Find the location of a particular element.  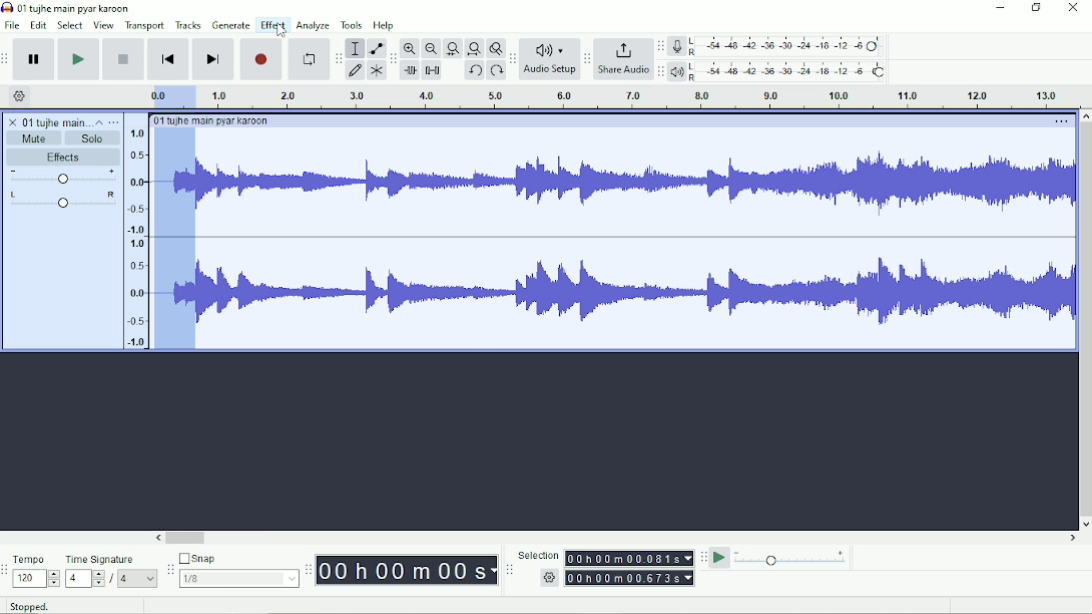

File is located at coordinates (14, 25).